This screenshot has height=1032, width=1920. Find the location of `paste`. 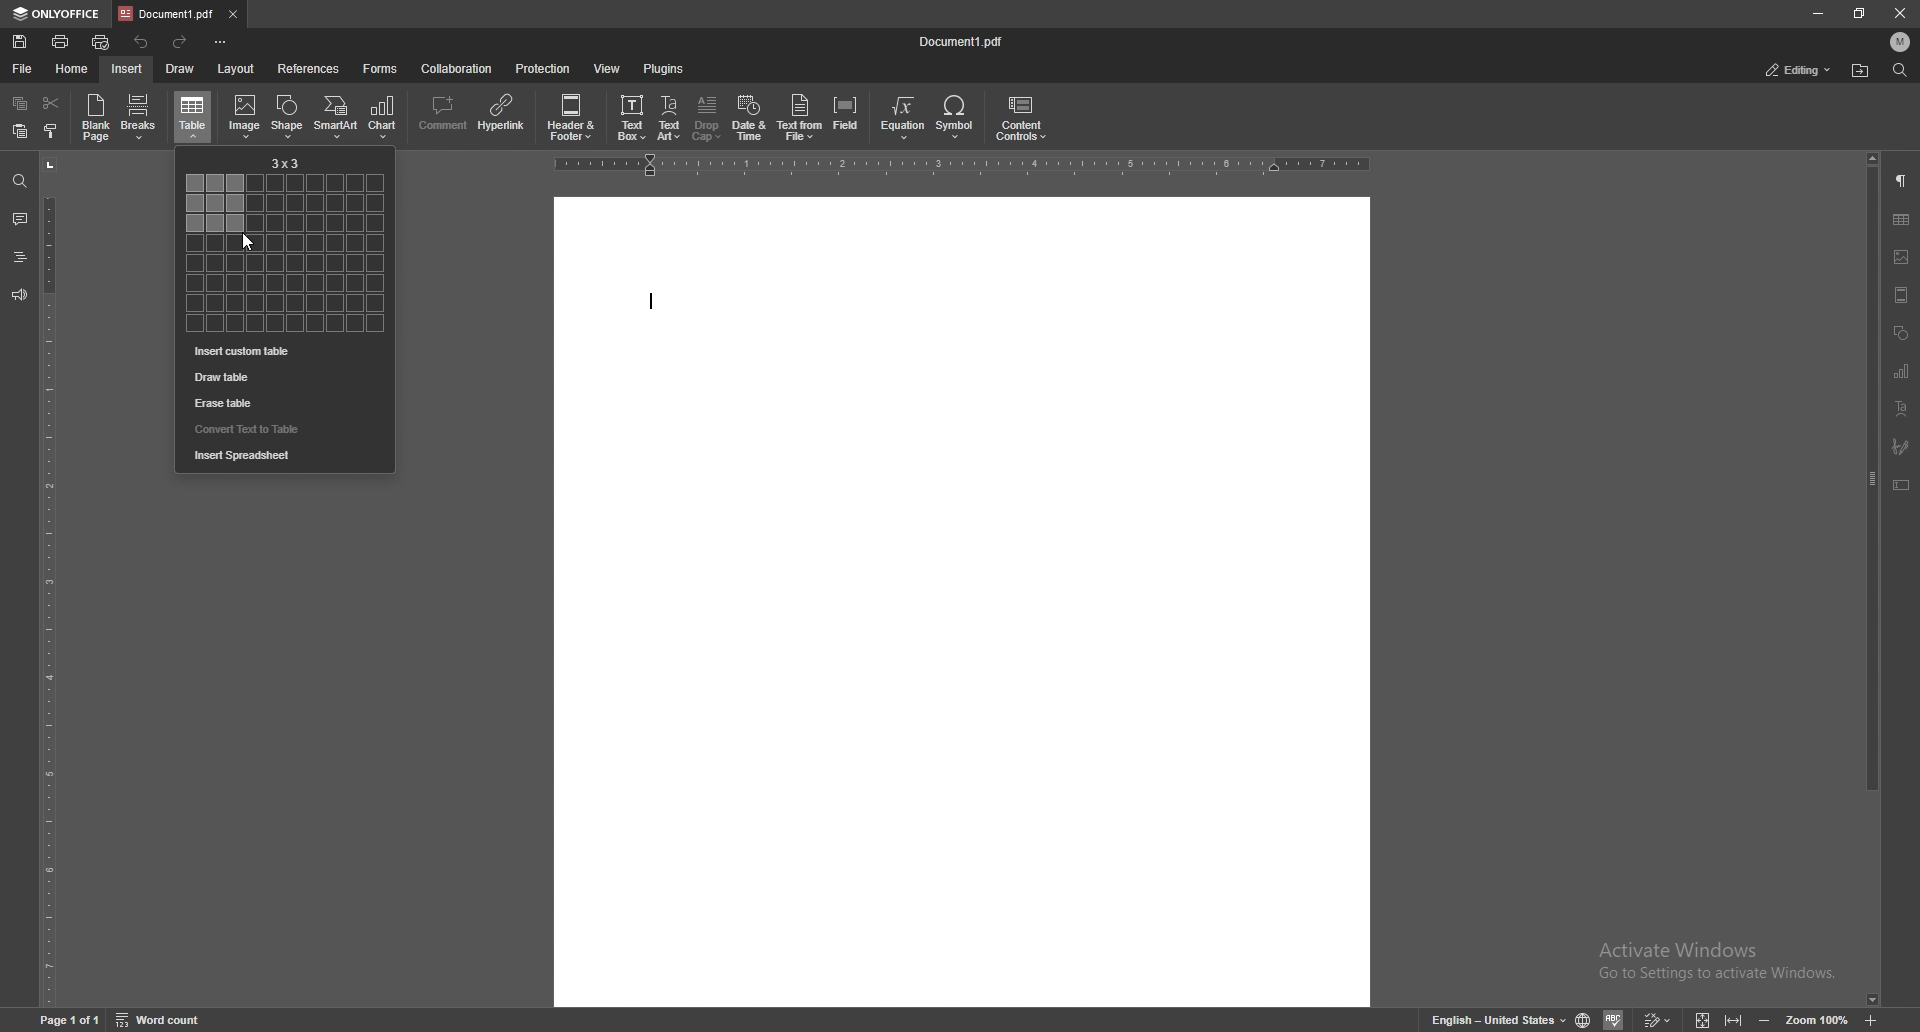

paste is located at coordinates (20, 131).